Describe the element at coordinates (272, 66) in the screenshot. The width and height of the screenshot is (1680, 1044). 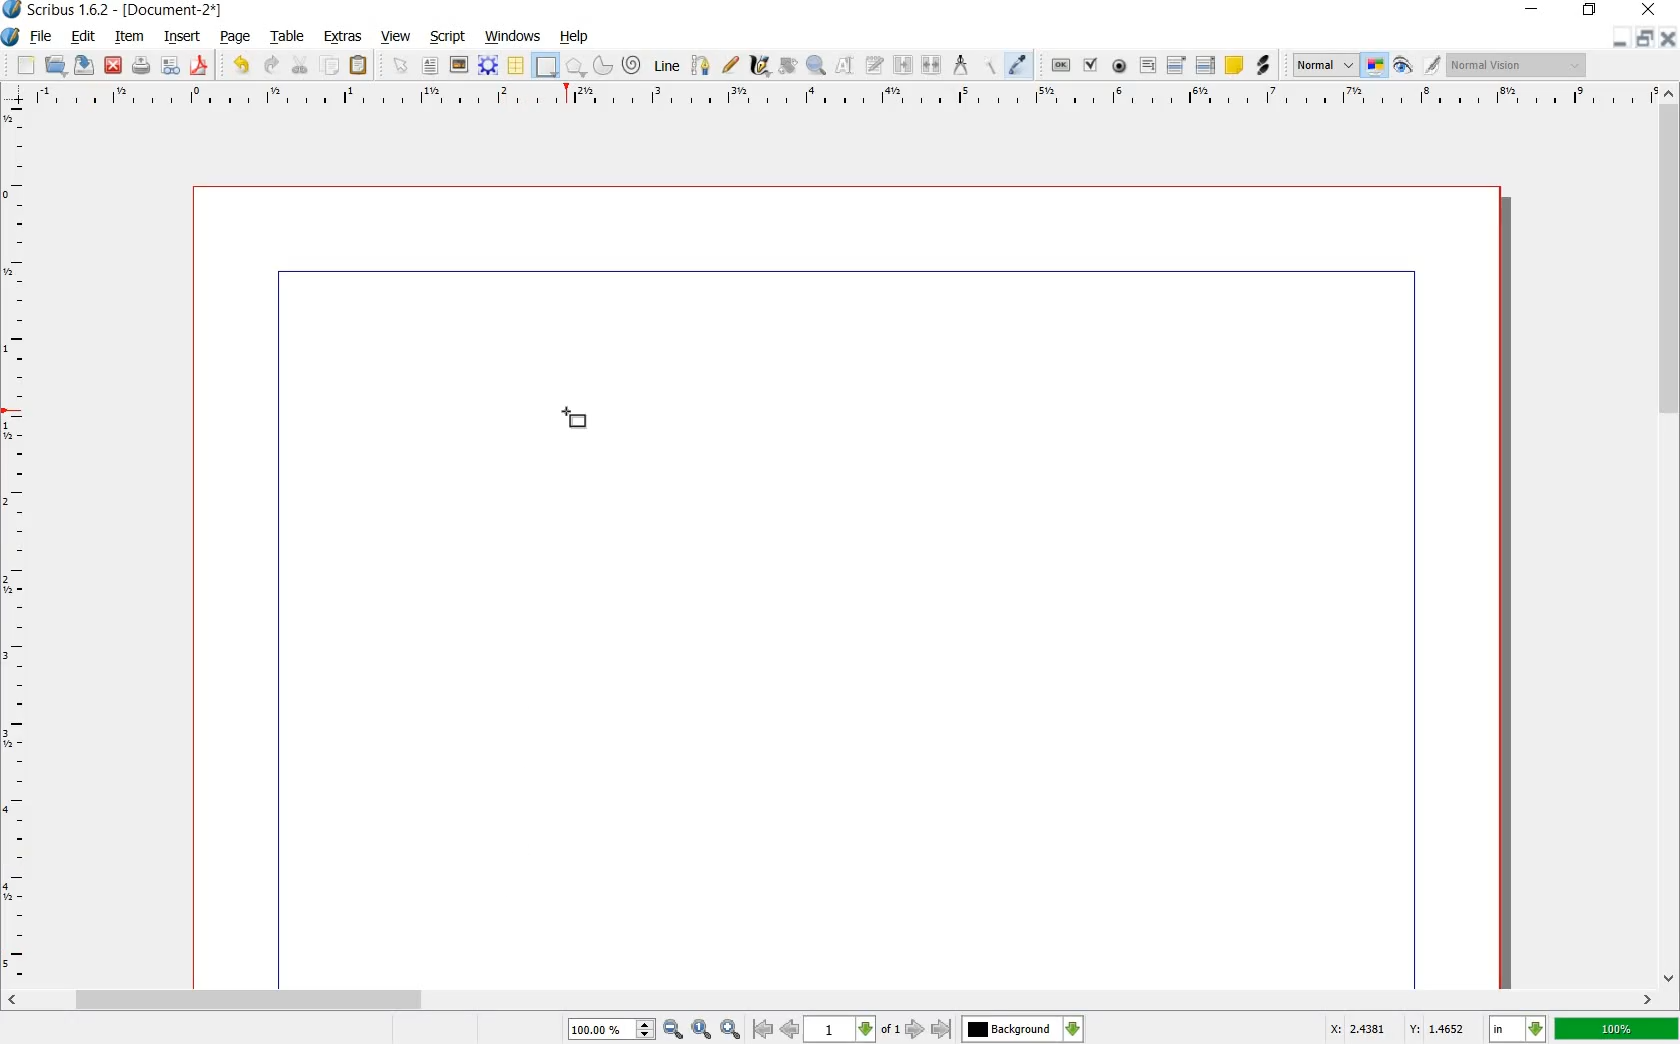
I see `REDO` at that location.